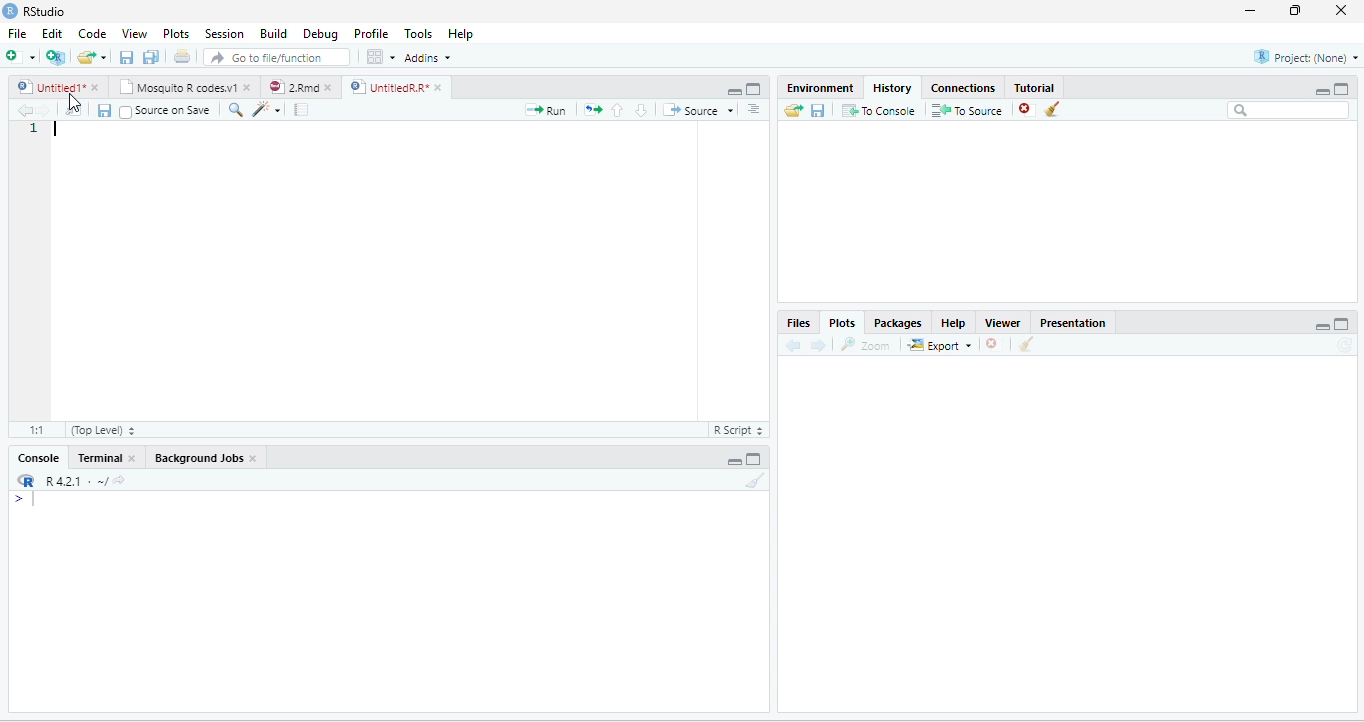  Describe the element at coordinates (1297, 11) in the screenshot. I see `restore` at that location.